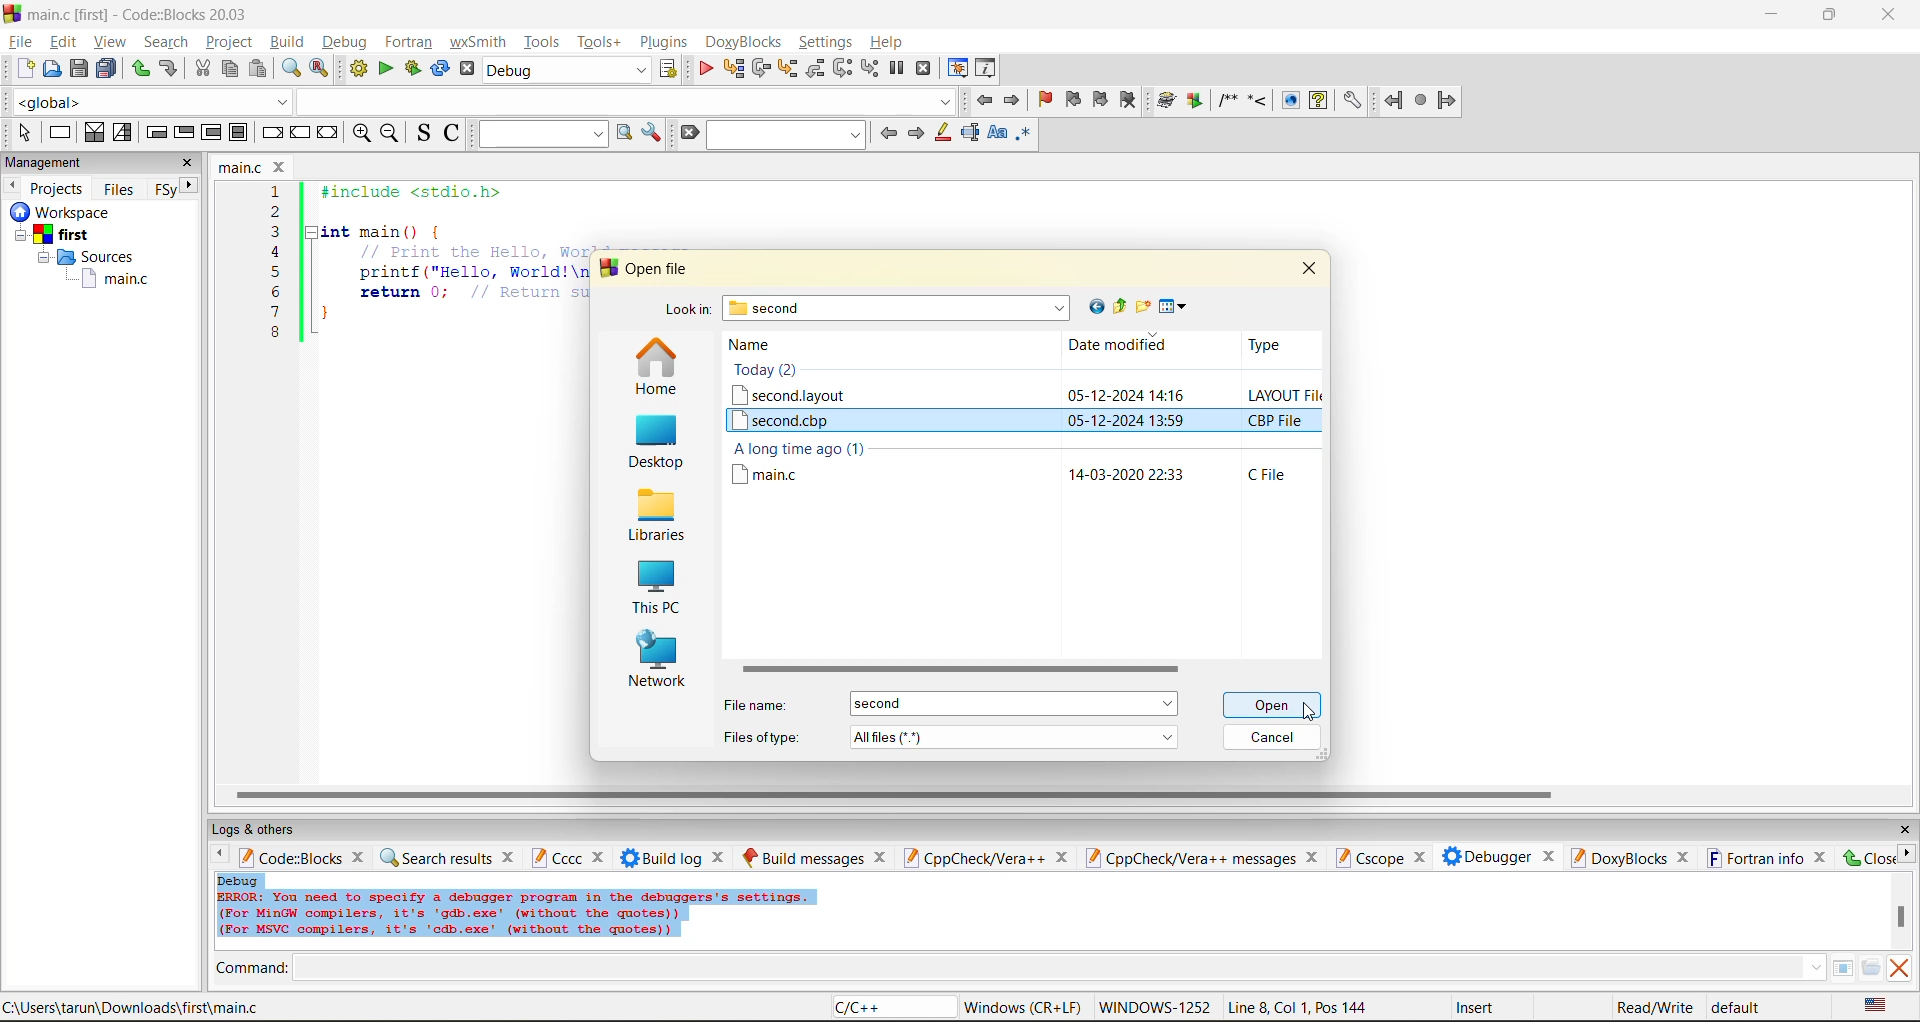 The height and width of the screenshot is (1022, 1920). I want to click on view, so click(112, 41).